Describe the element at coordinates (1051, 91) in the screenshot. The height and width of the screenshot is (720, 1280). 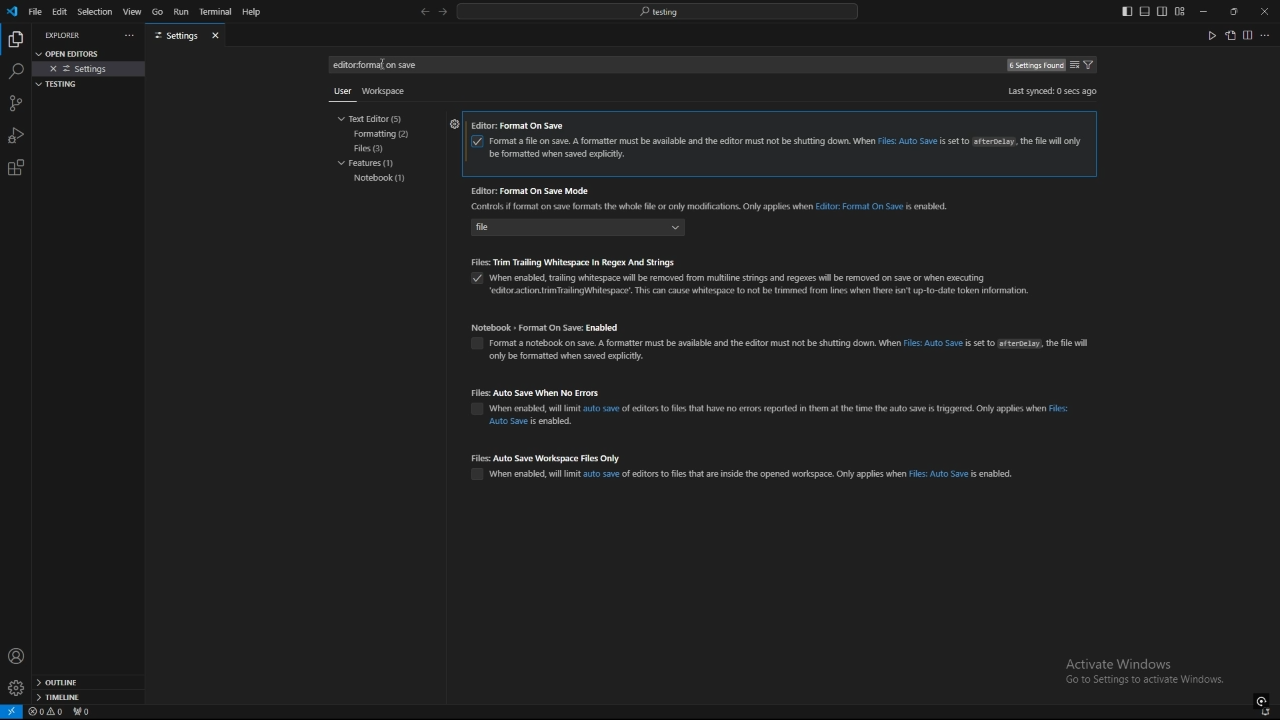
I see `Last synced: 0 secs ago` at that location.